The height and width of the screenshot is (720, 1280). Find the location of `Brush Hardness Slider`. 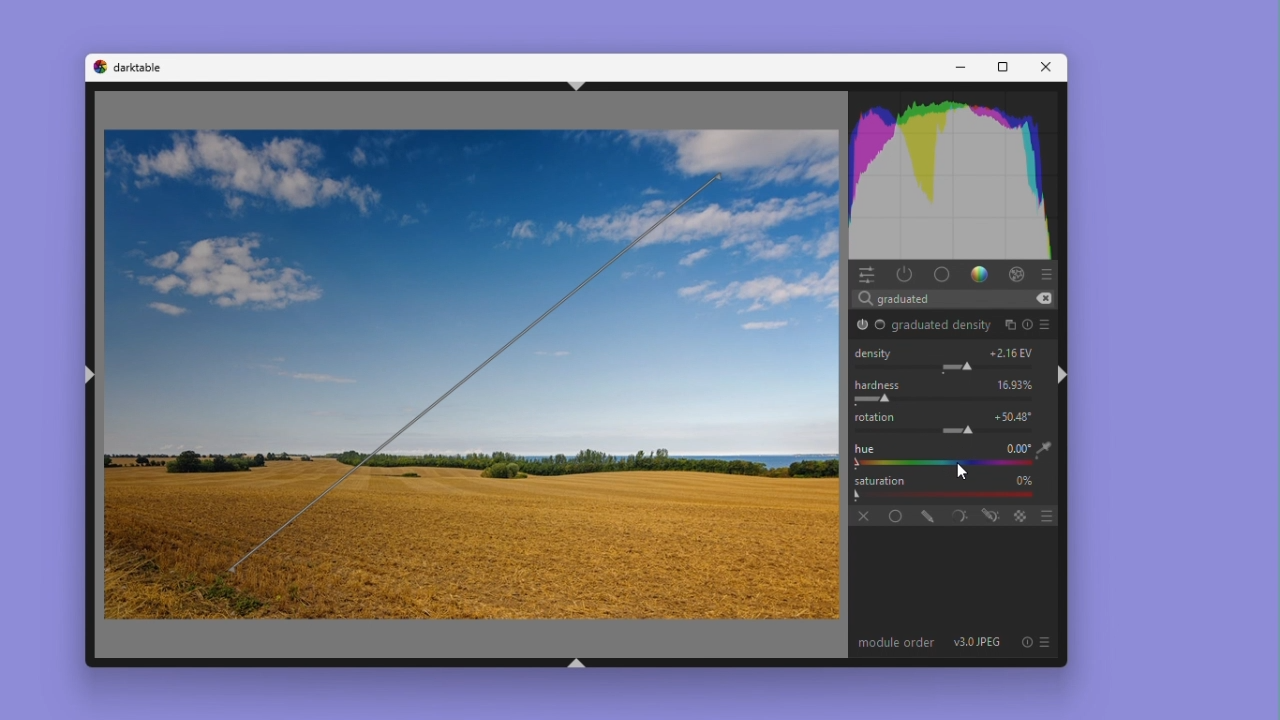

Brush Hardness Slider is located at coordinates (954, 400).